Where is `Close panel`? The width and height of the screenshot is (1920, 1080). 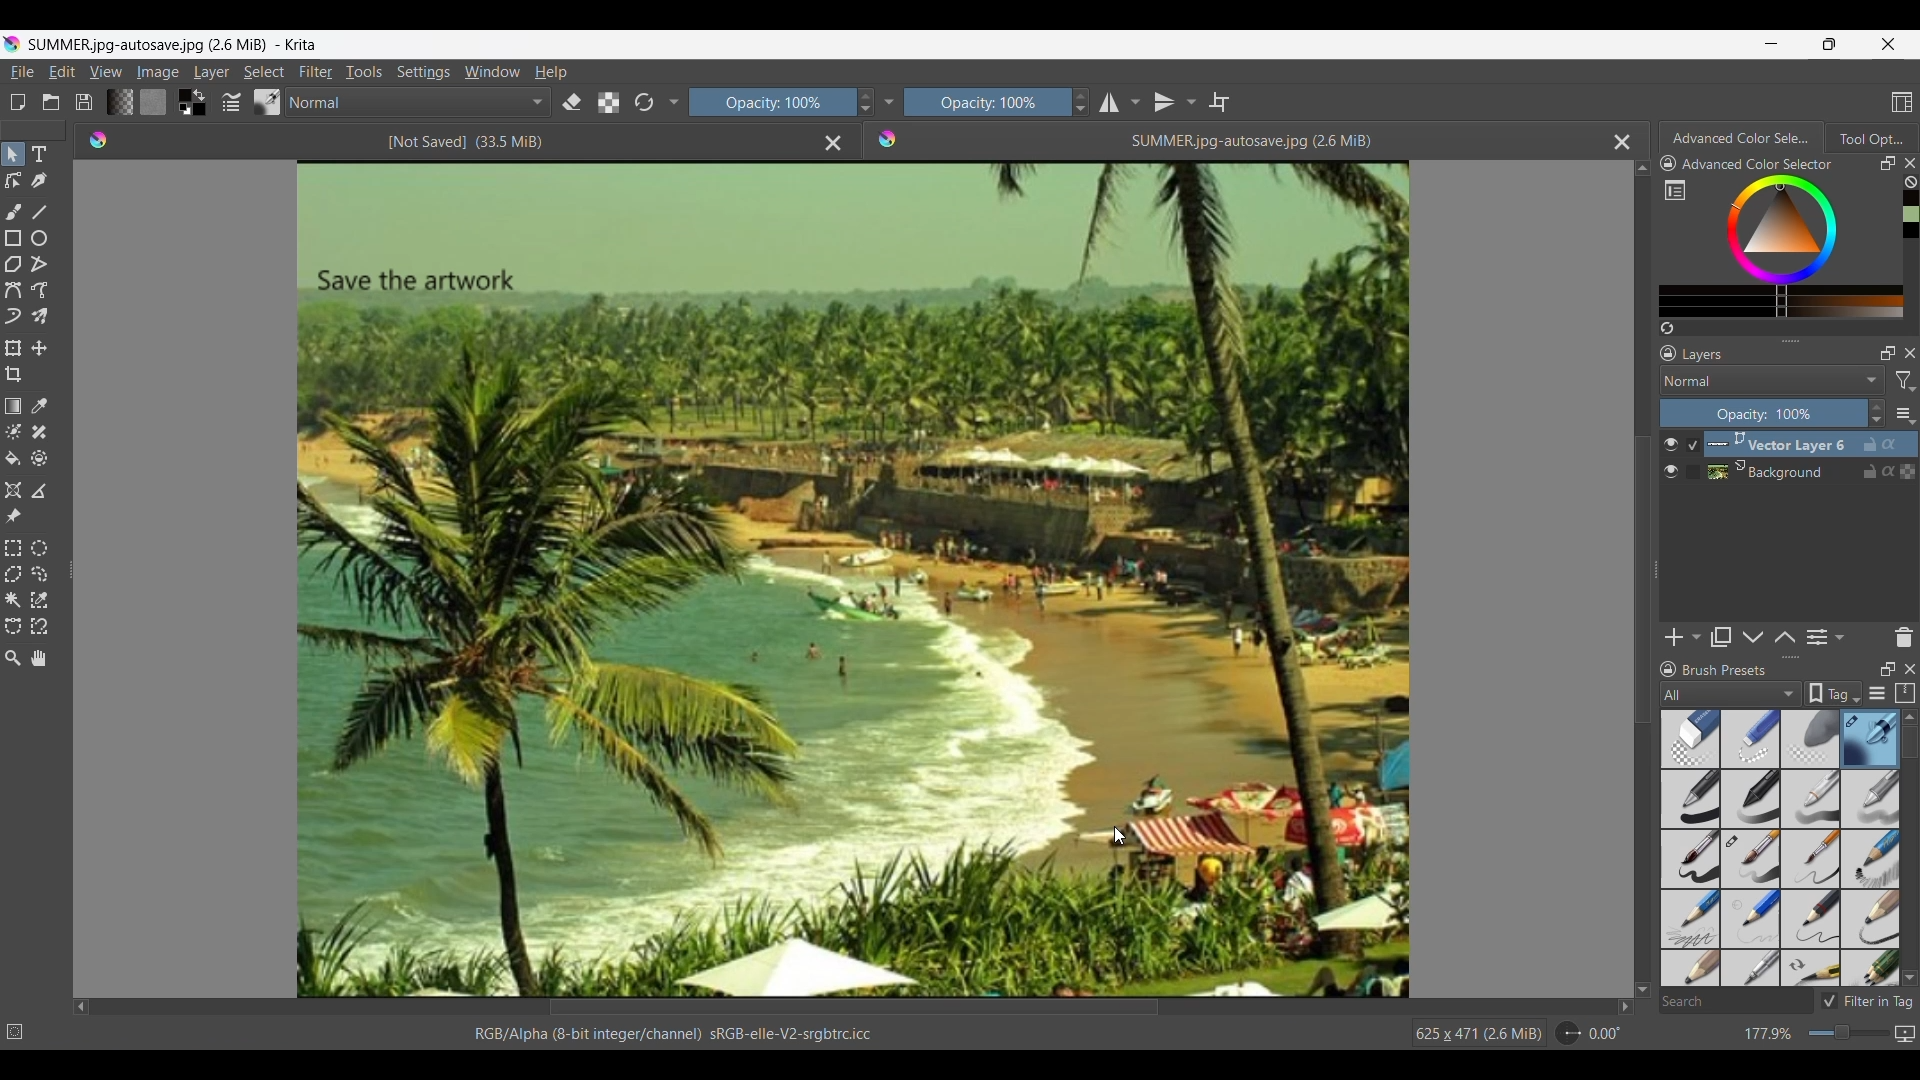 Close panel is located at coordinates (1910, 669).